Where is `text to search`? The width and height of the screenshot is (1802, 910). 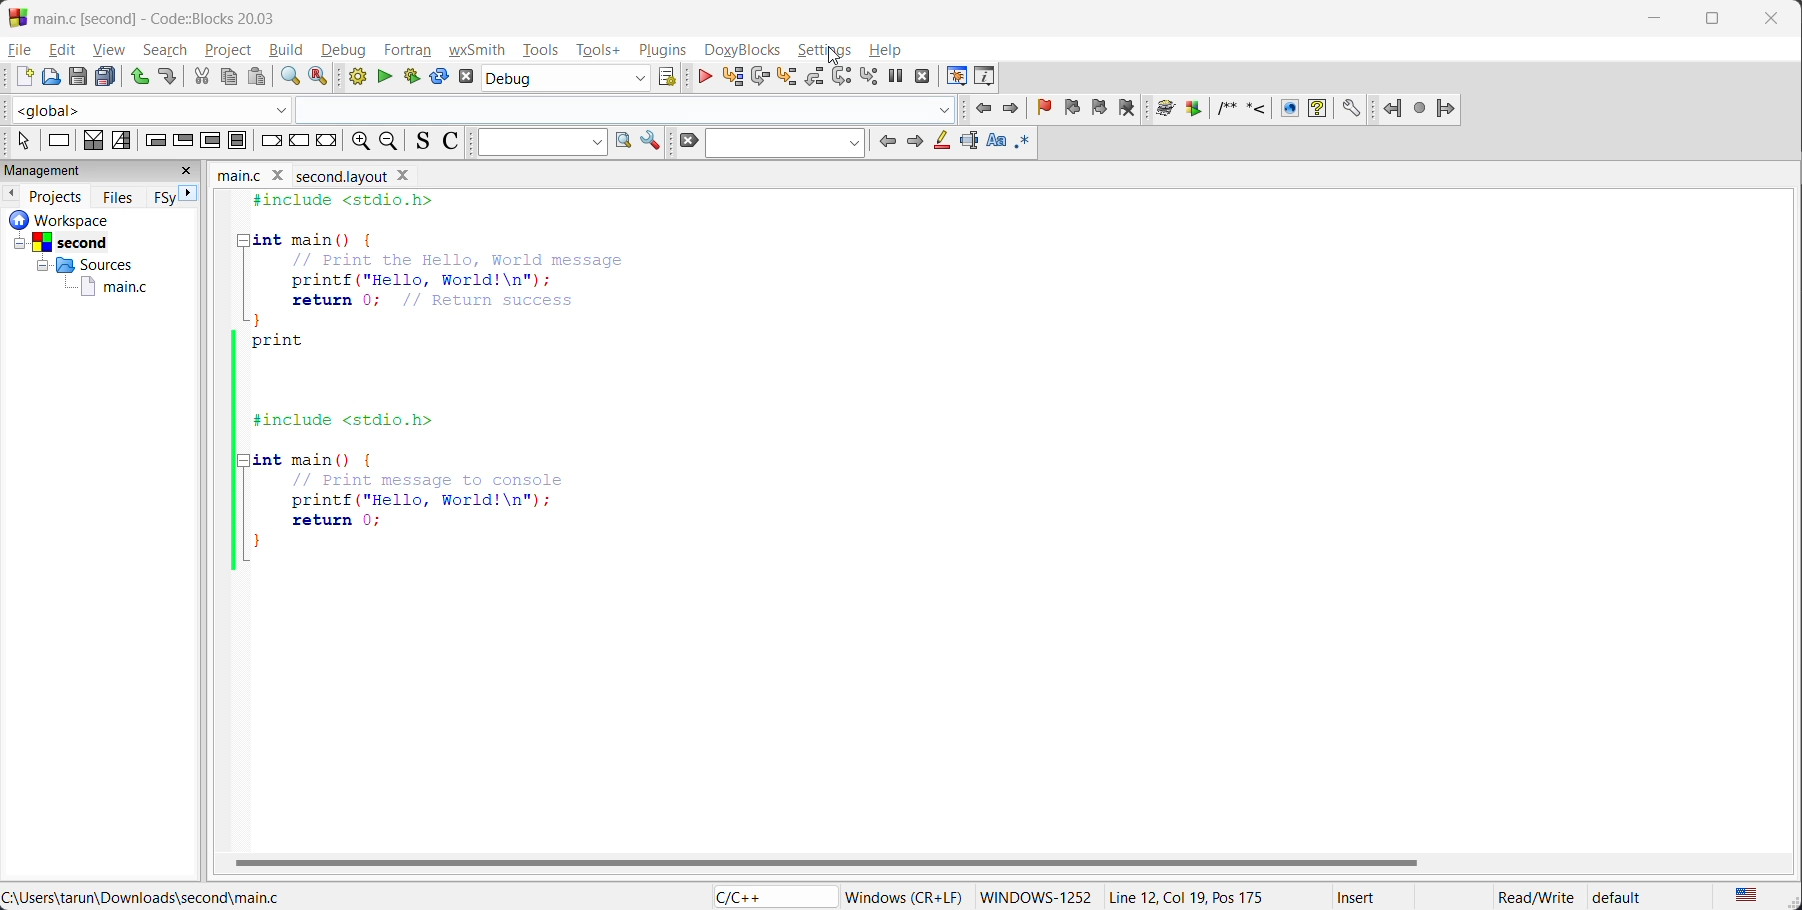 text to search is located at coordinates (537, 142).